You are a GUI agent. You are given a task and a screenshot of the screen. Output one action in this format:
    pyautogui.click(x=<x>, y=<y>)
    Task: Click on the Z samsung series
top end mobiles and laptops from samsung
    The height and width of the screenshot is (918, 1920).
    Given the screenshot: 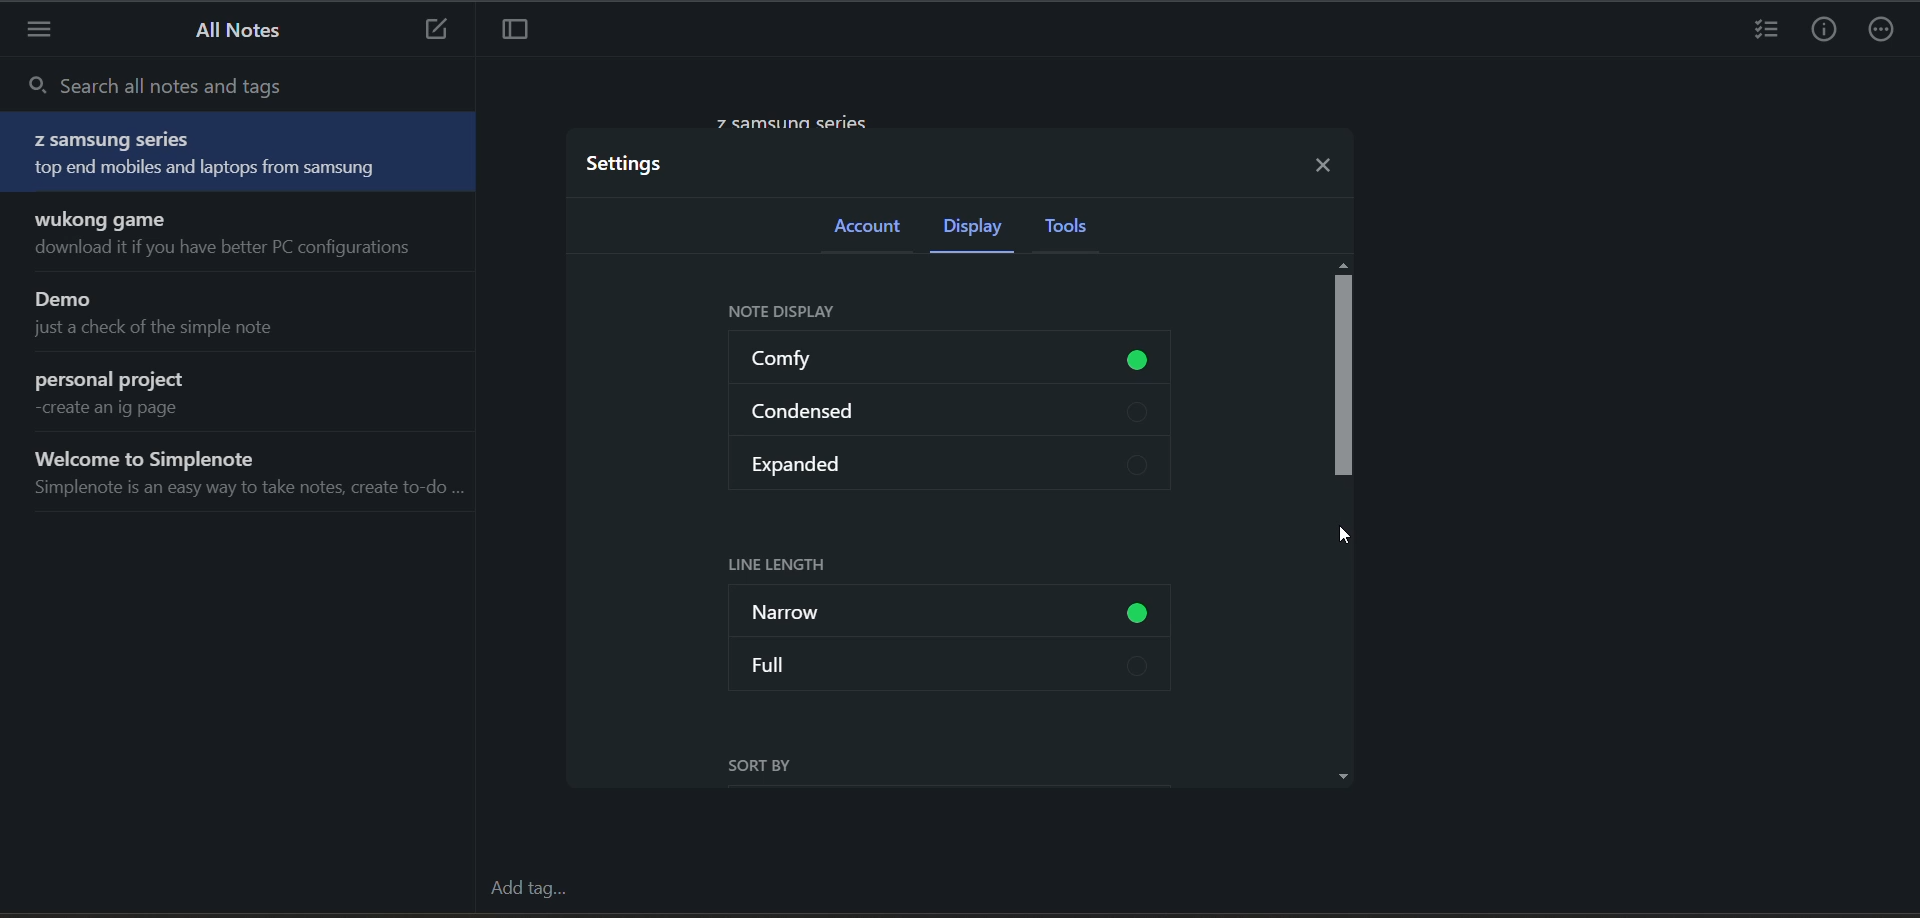 What is the action you would take?
    pyautogui.click(x=240, y=153)
    